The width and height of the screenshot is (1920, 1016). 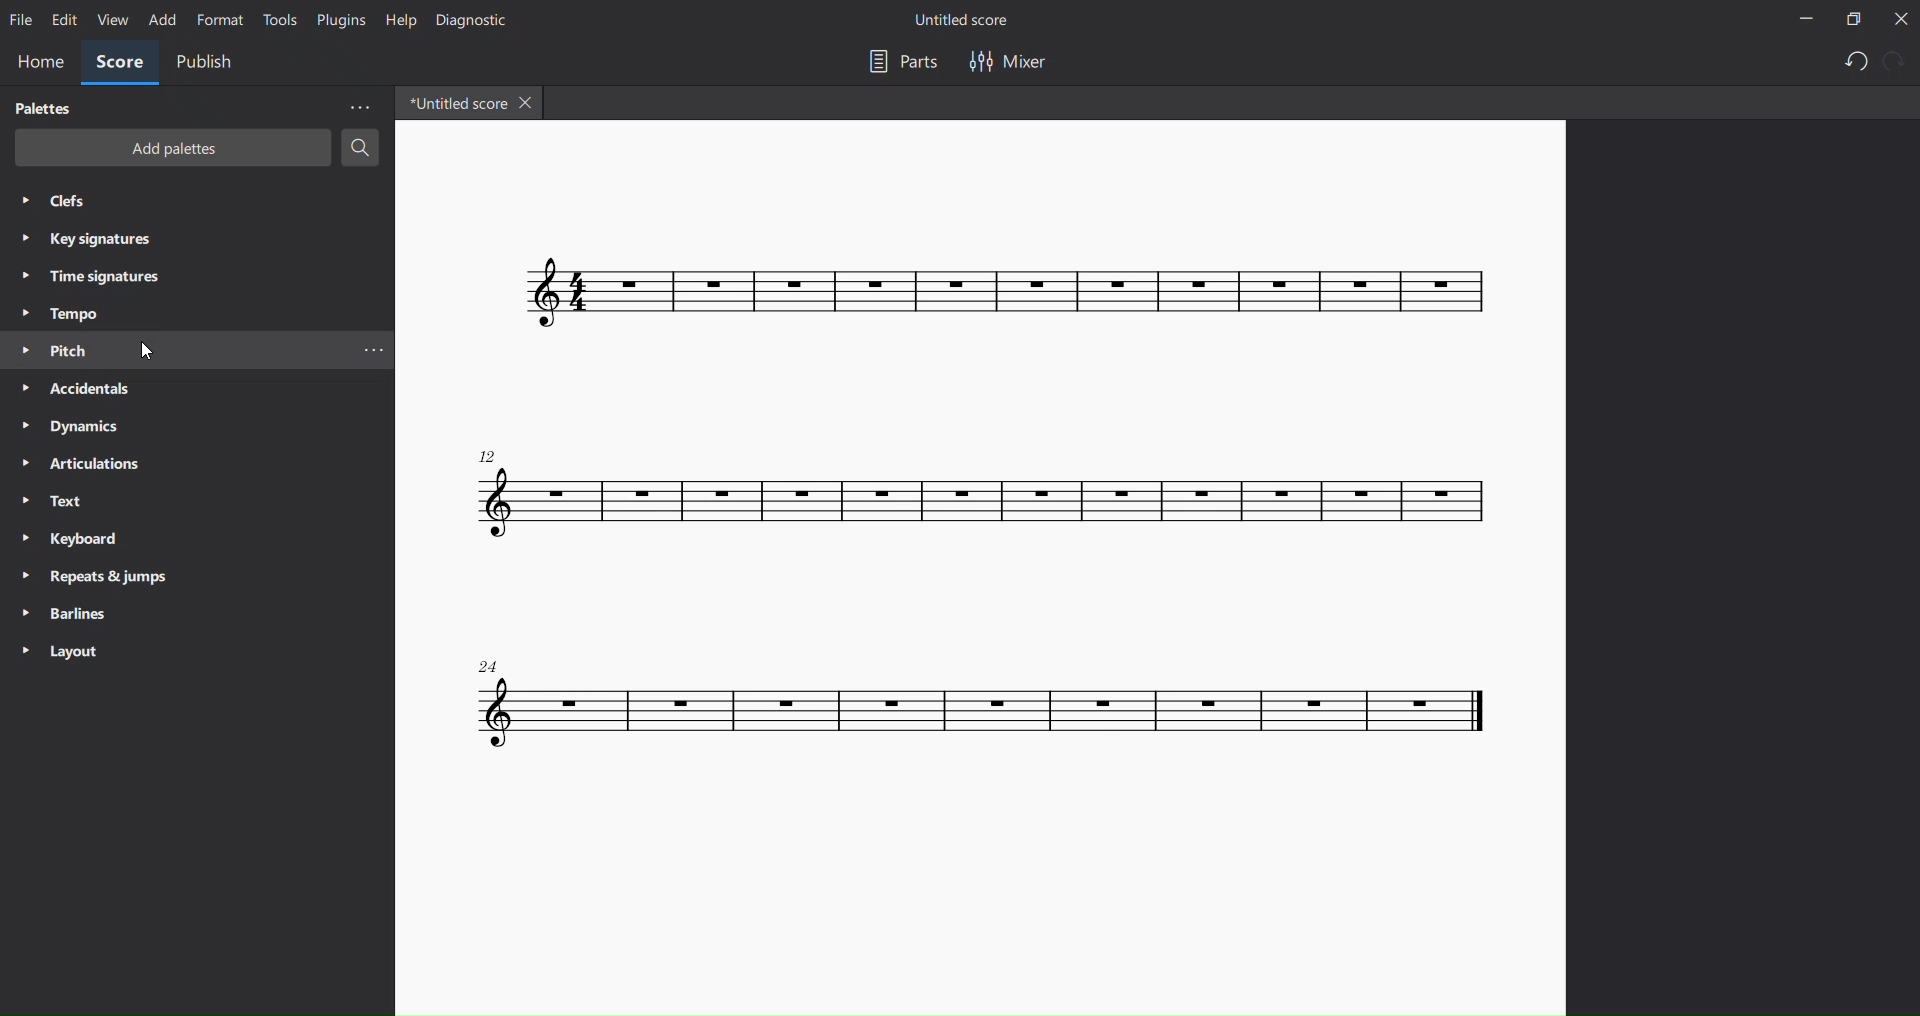 What do you see at coordinates (145, 350) in the screenshot?
I see `cursor` at bounding box center [145, 350].